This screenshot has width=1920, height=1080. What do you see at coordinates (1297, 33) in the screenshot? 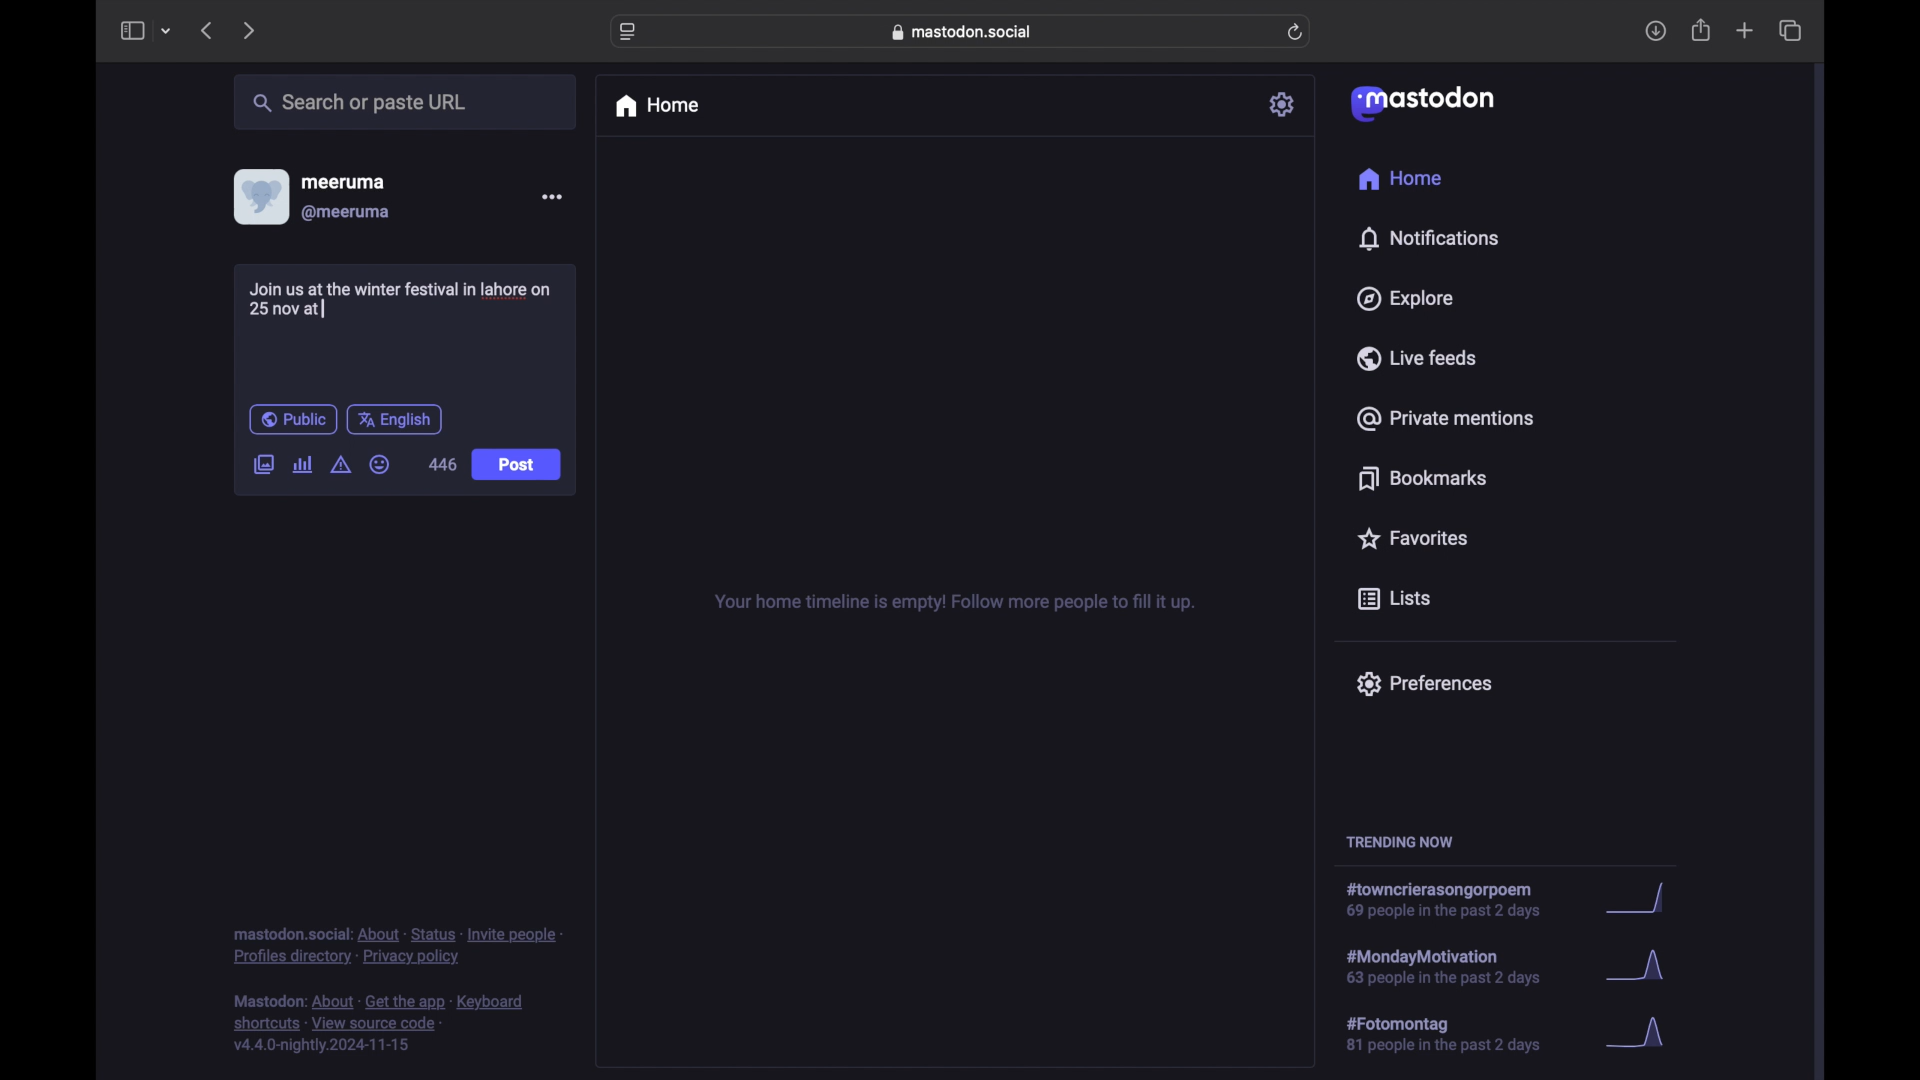
I see `refresh` at bounding box center [1297, 33].